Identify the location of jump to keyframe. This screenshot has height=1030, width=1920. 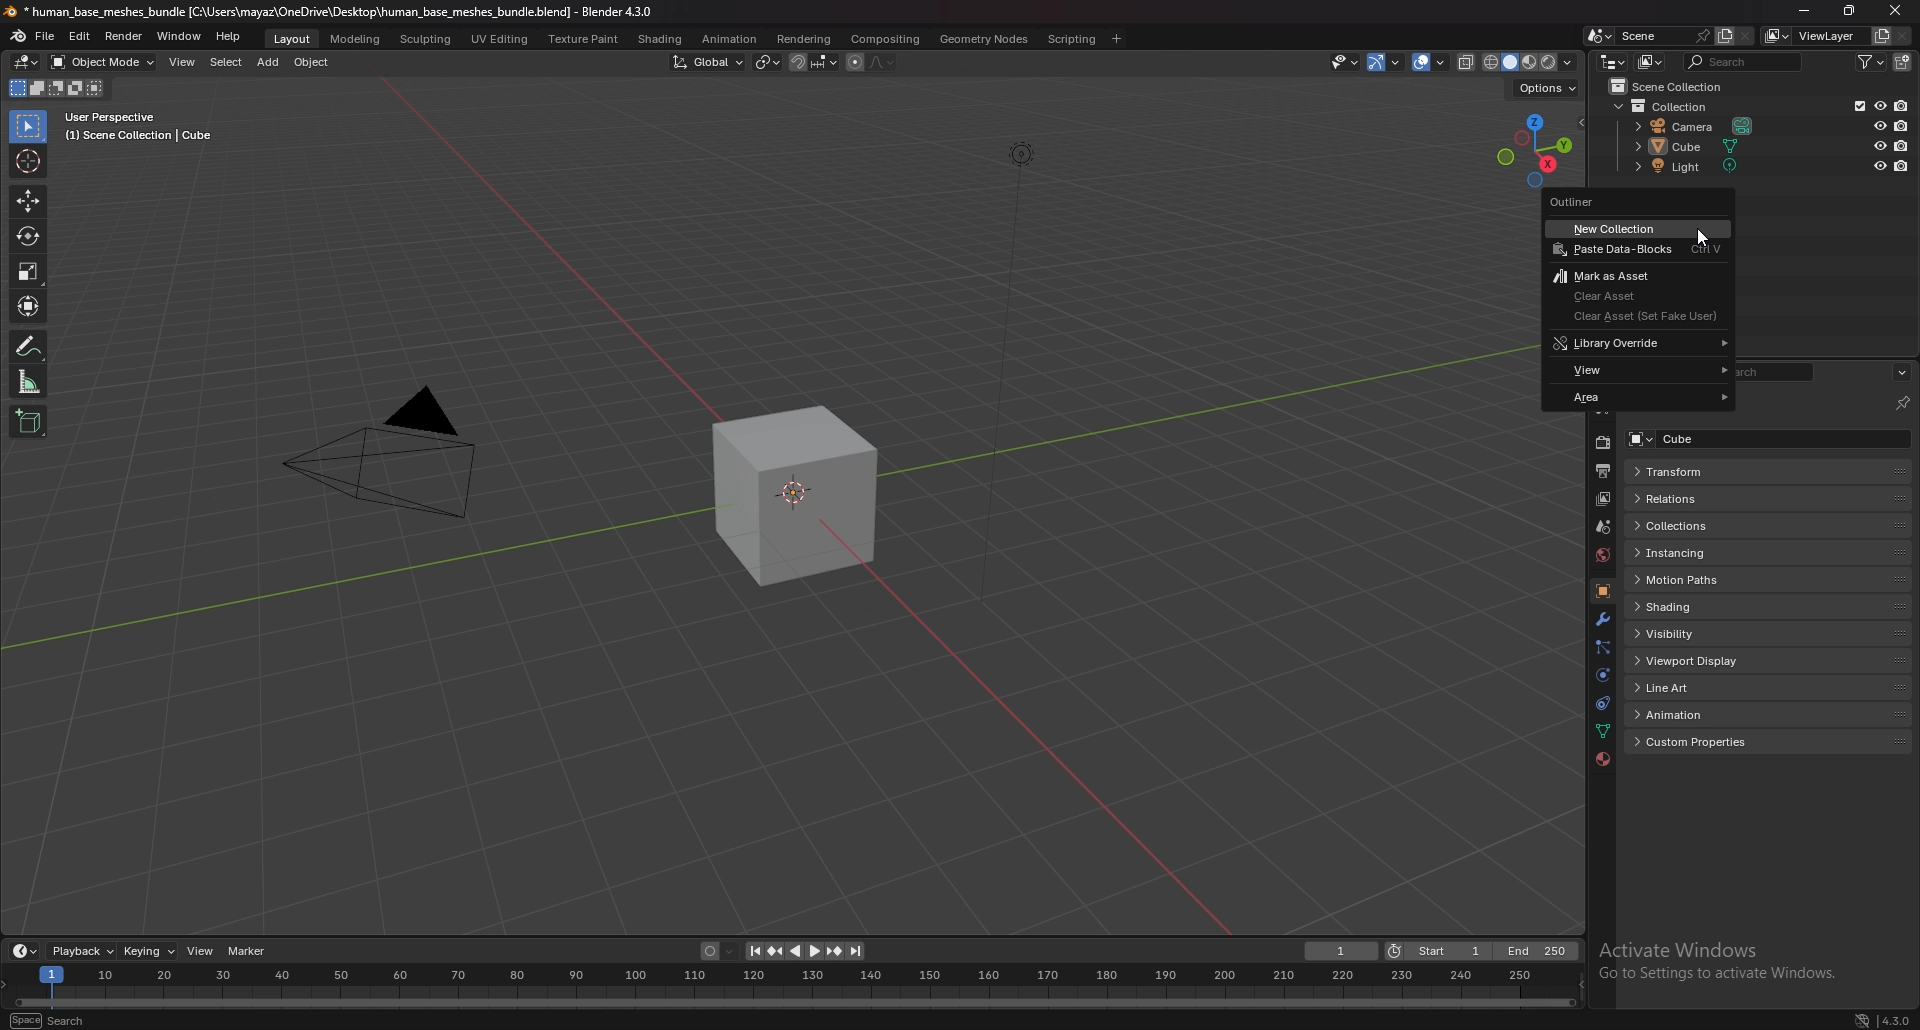
(835, 951).